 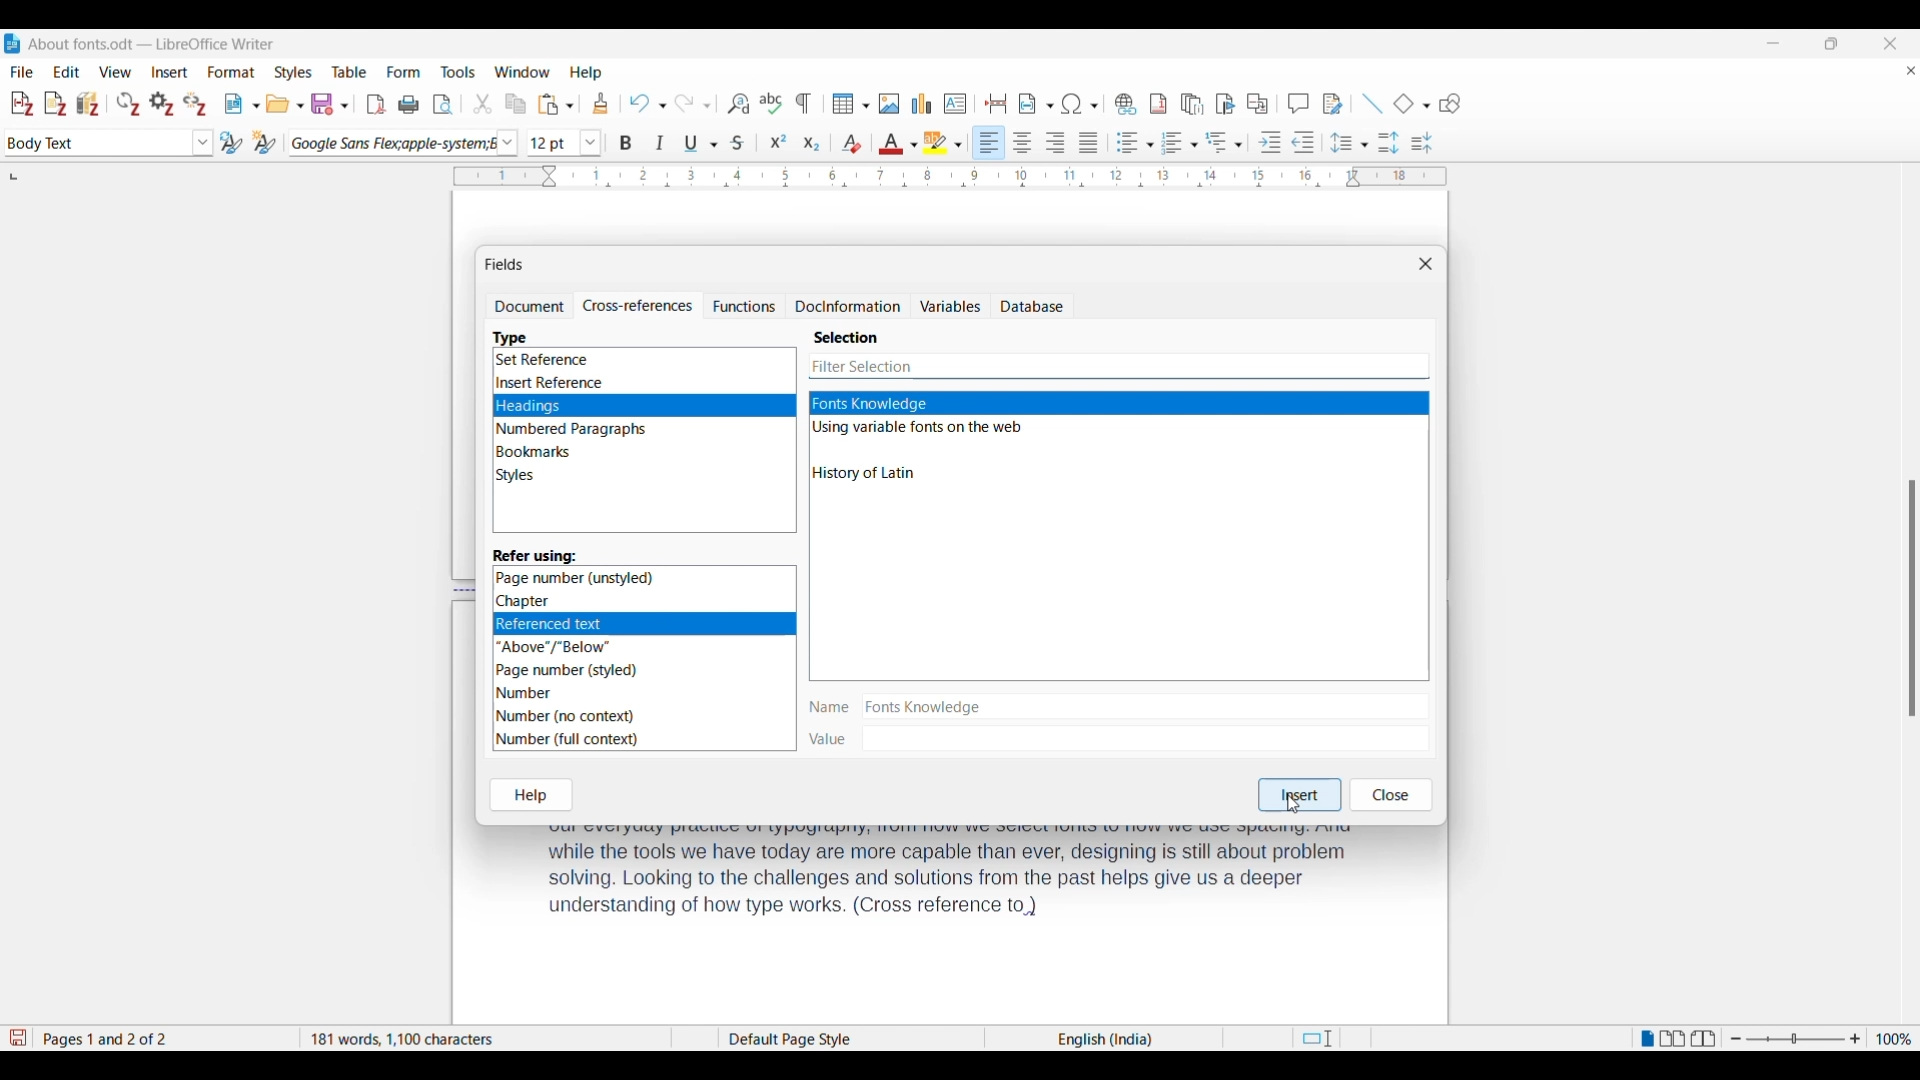 What do you see at coordinates (1022, 141) in the screenshot?
I see `Align center` at bounding box center [1022, 141].